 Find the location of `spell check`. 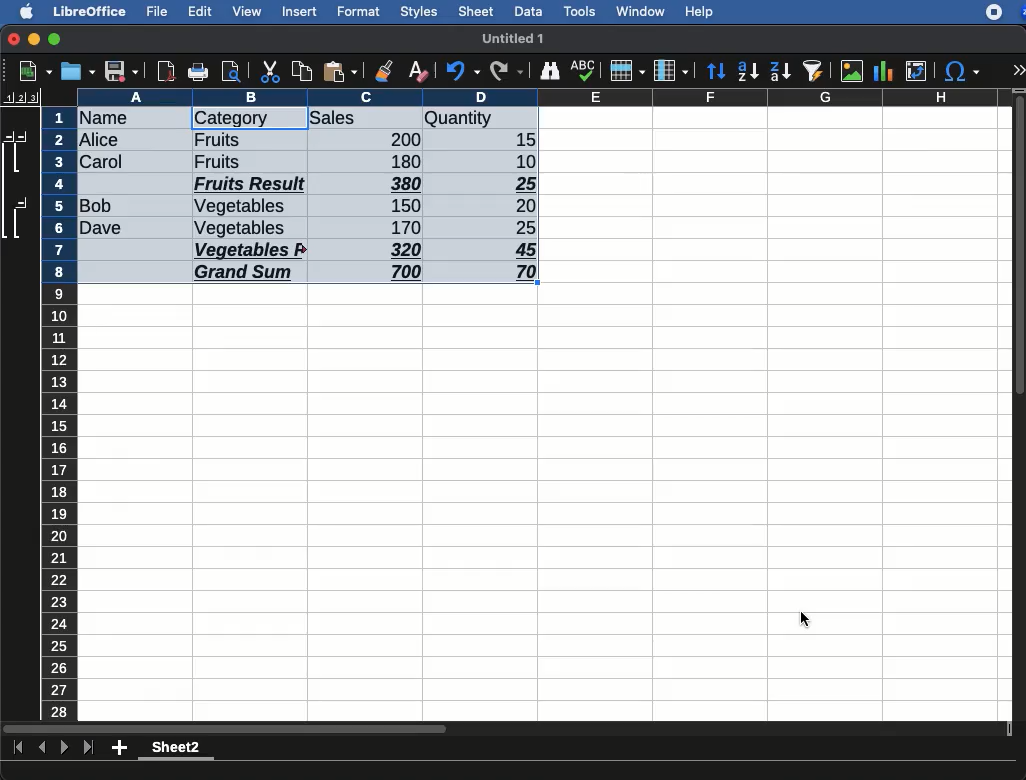

spell check is located at coordinates (586, 70).